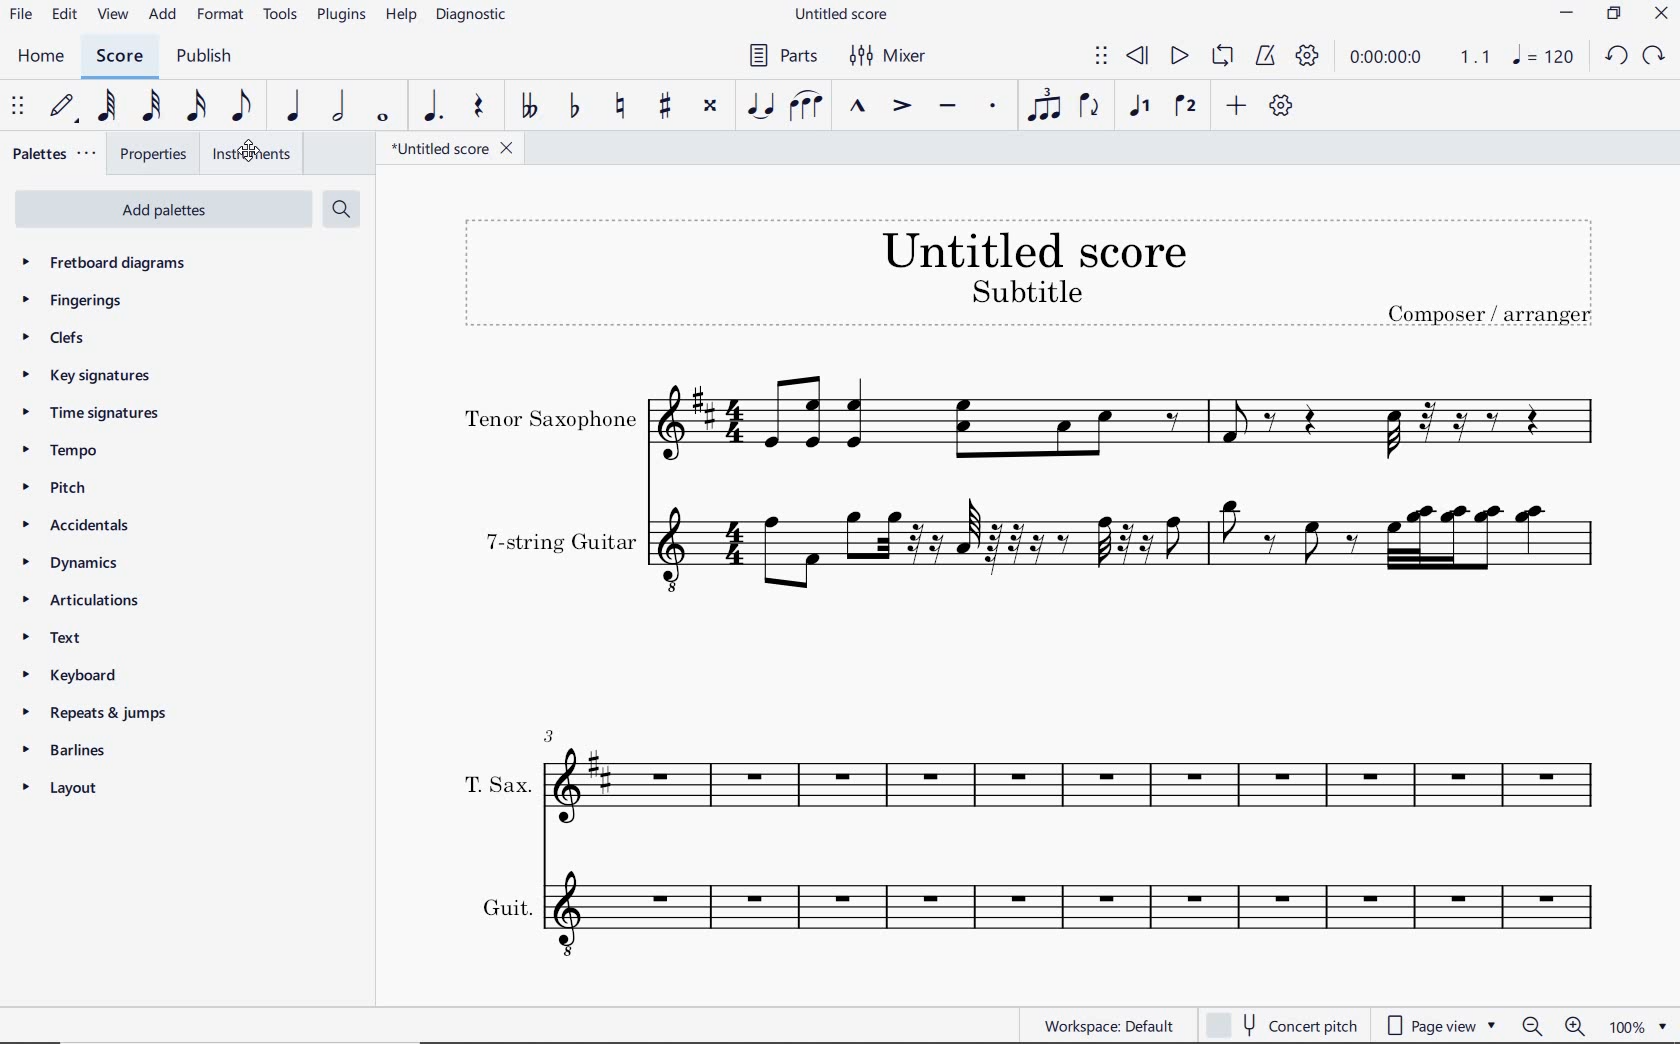 The width and height of the screenshot is (1680, 1044). What do you see at coordinates (1031, 271) in the screenshot?
I see `TITLE` at bounding box center [1031, 271].